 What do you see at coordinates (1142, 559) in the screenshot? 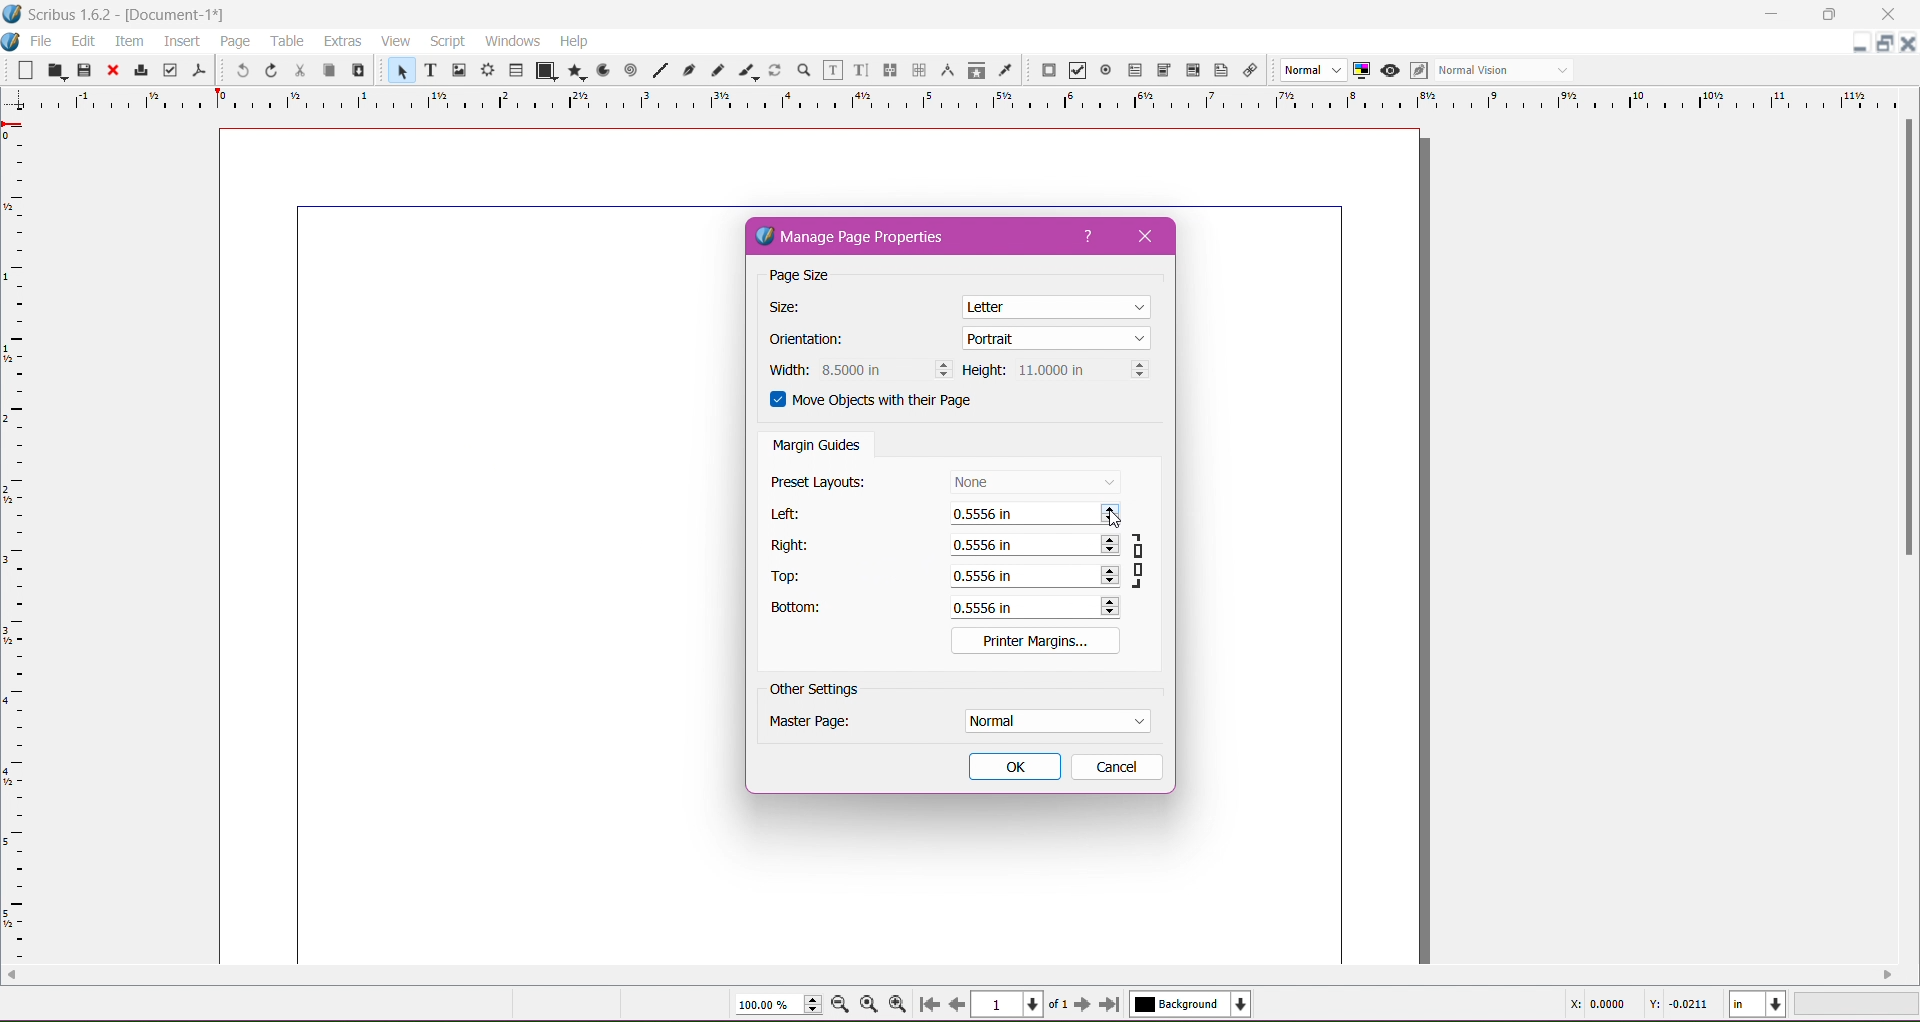
I see `Ensure all margins have same value` at bounding box center [1142, 559].